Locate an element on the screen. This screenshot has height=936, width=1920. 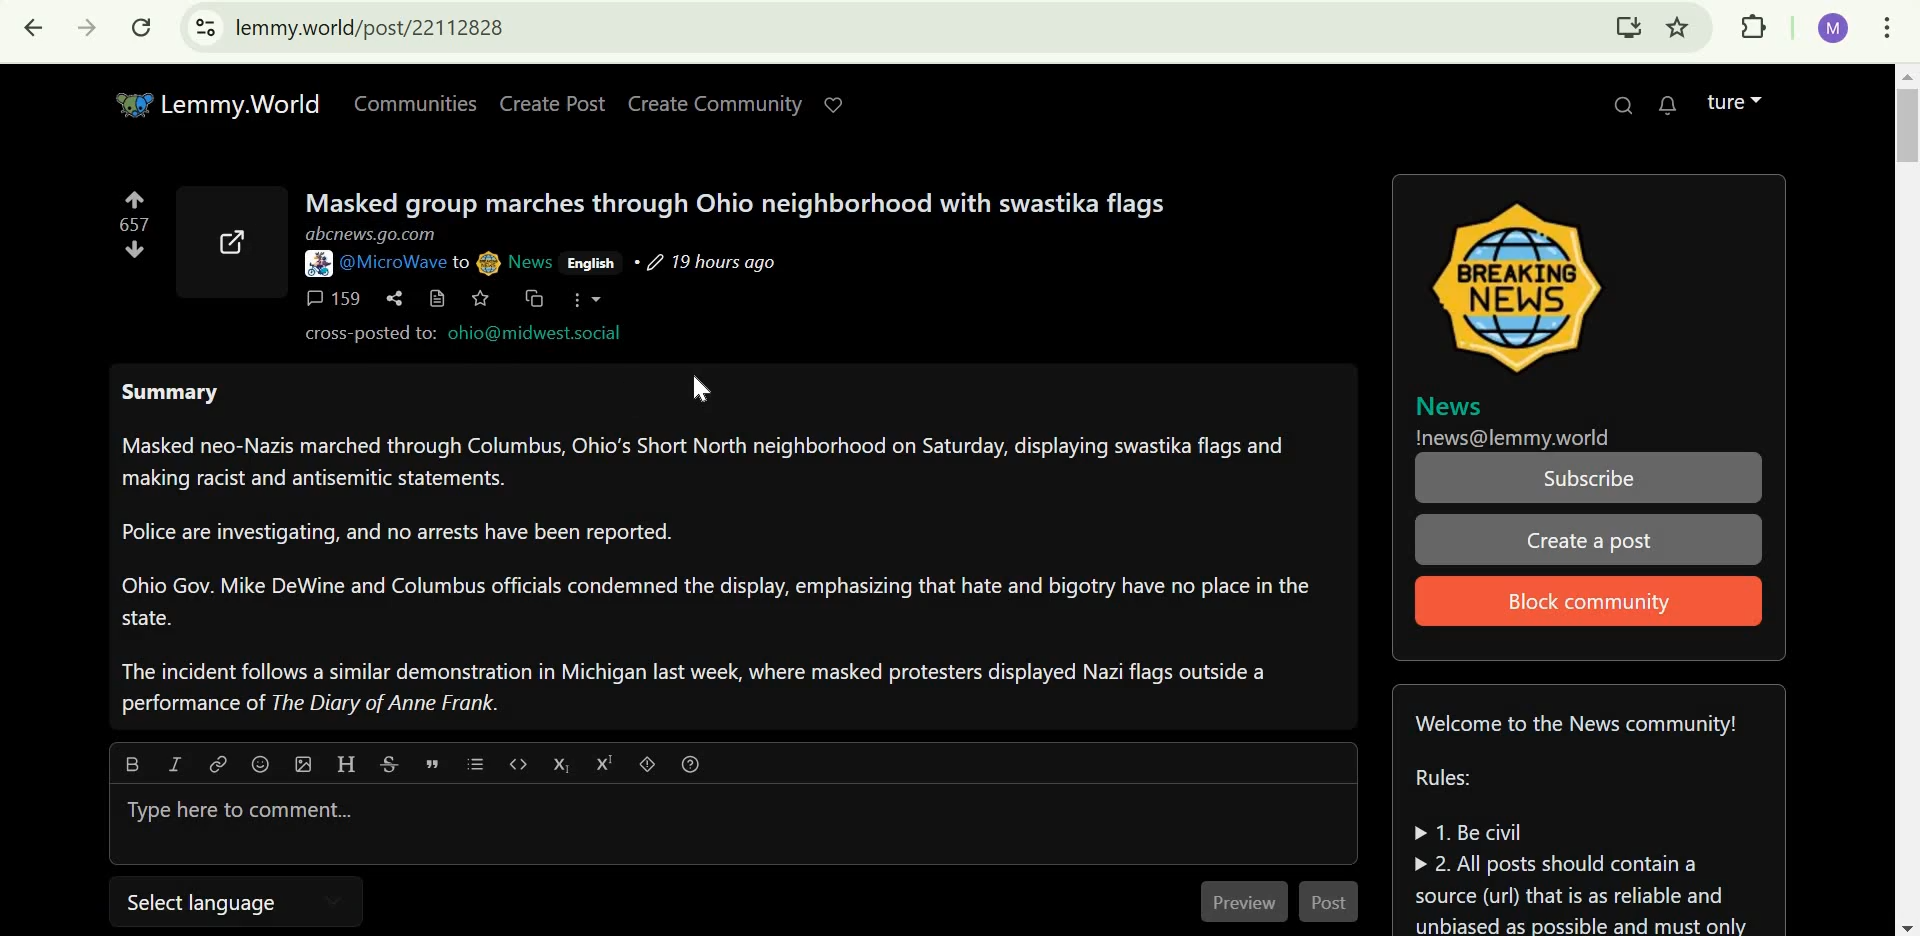
formatting help is located at coordinates (692, 765).